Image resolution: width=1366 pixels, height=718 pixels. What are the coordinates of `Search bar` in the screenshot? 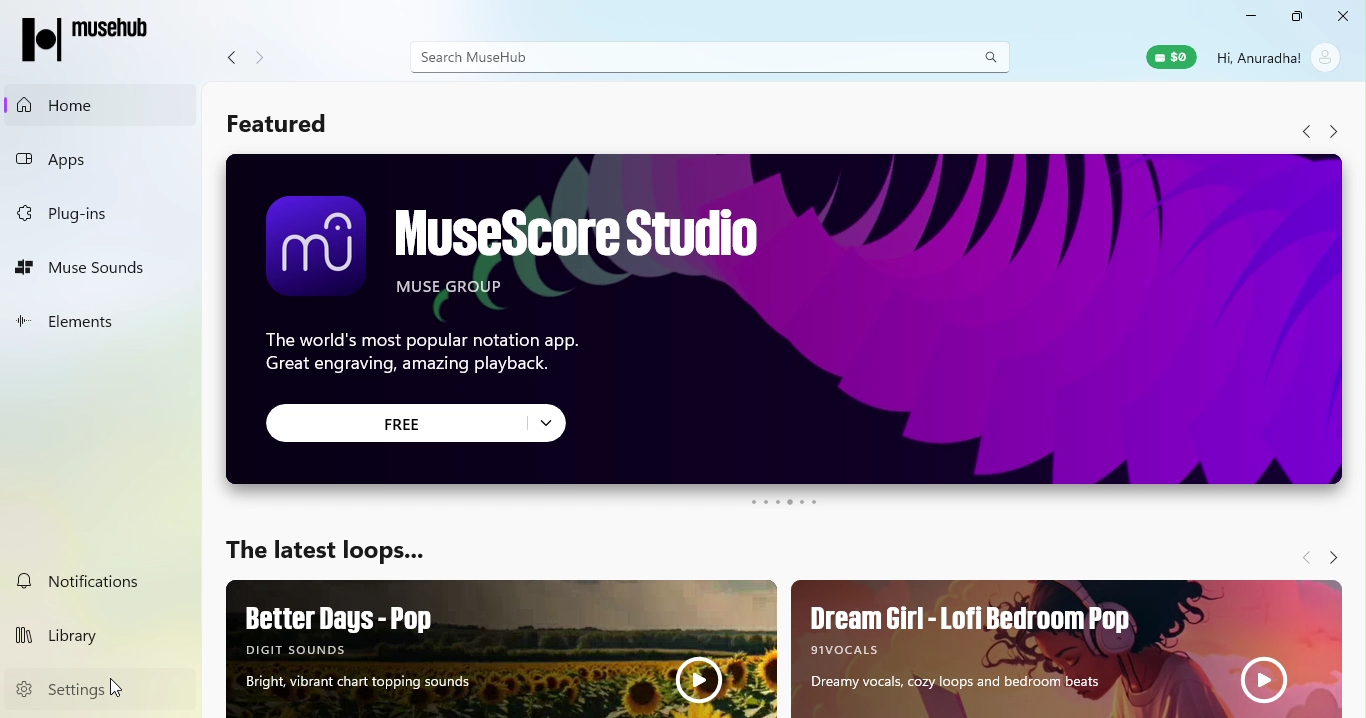 It's located at (710, 56).